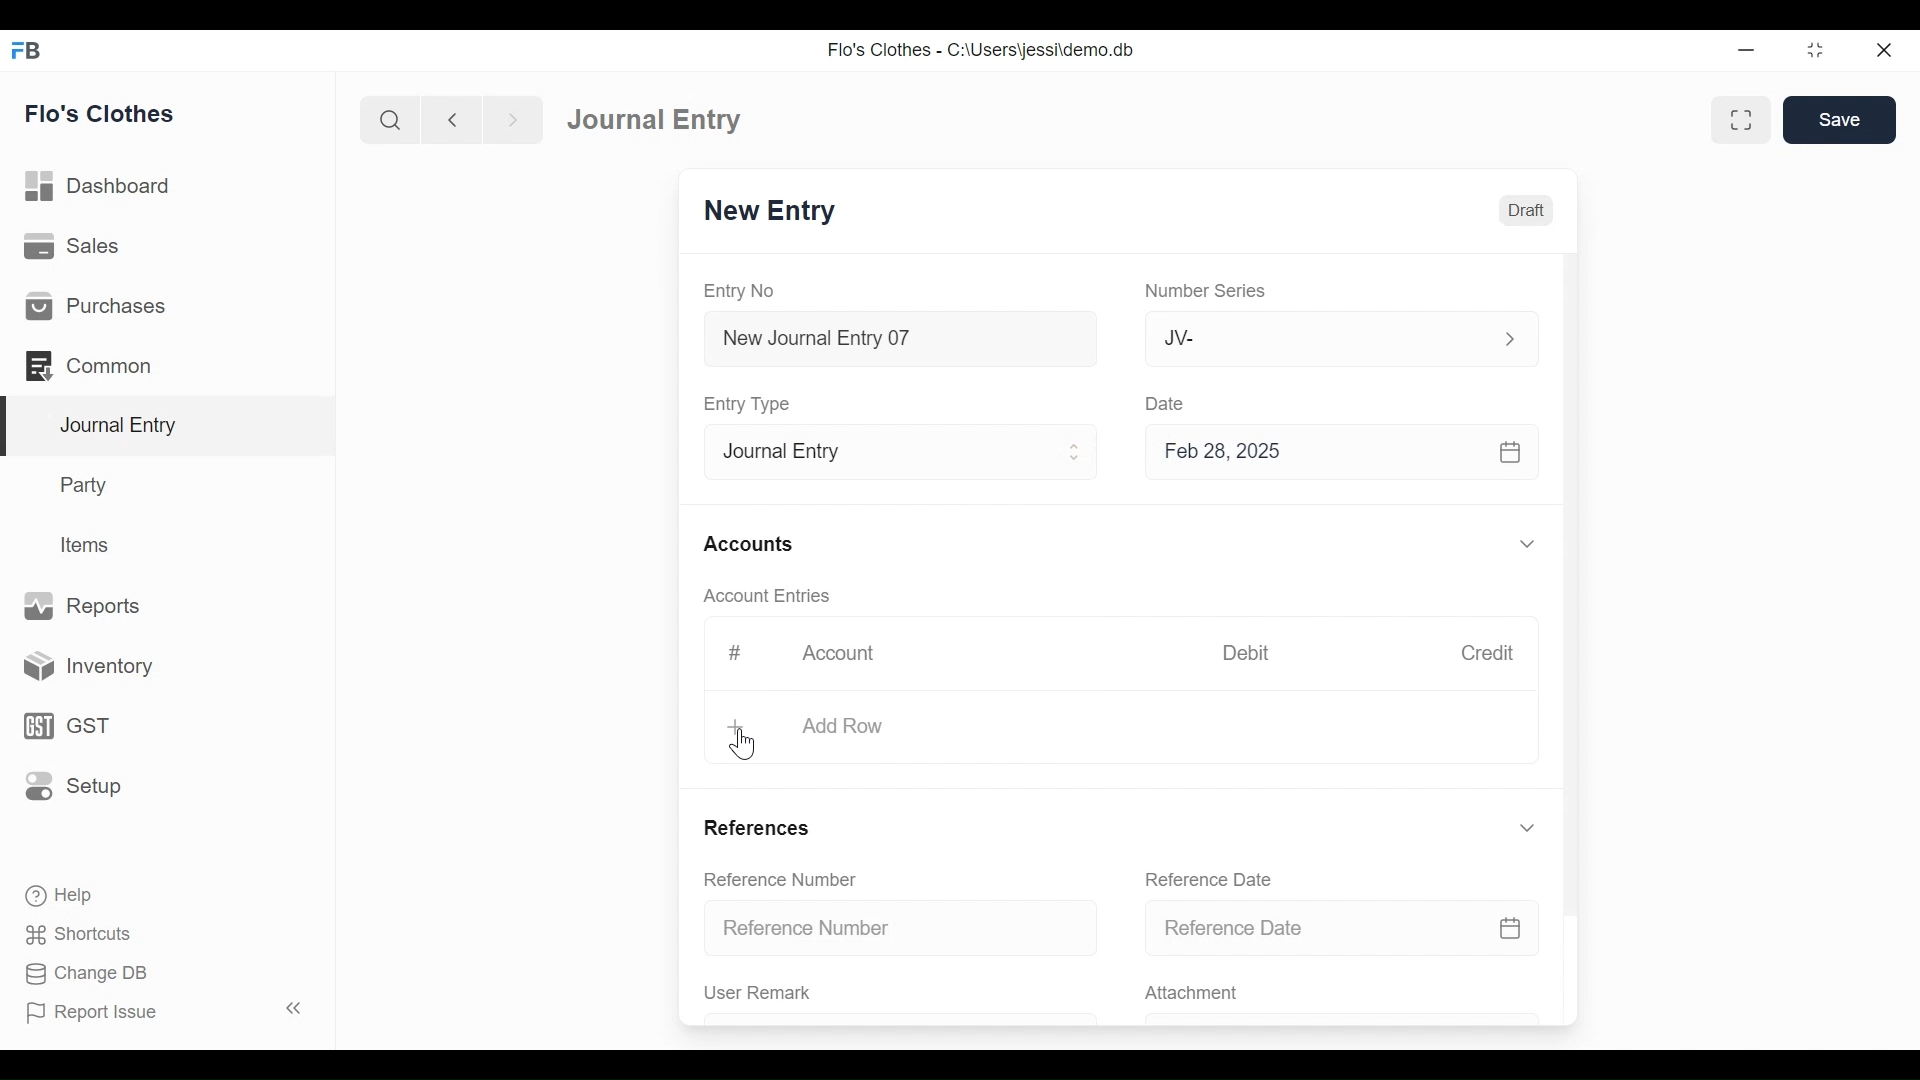 The width and height of the screenshot is (1920, 1080). What do you see at coordinates (1814, 50) in the screenshot?
I see `Restore` at bounding box center [1814, 50].